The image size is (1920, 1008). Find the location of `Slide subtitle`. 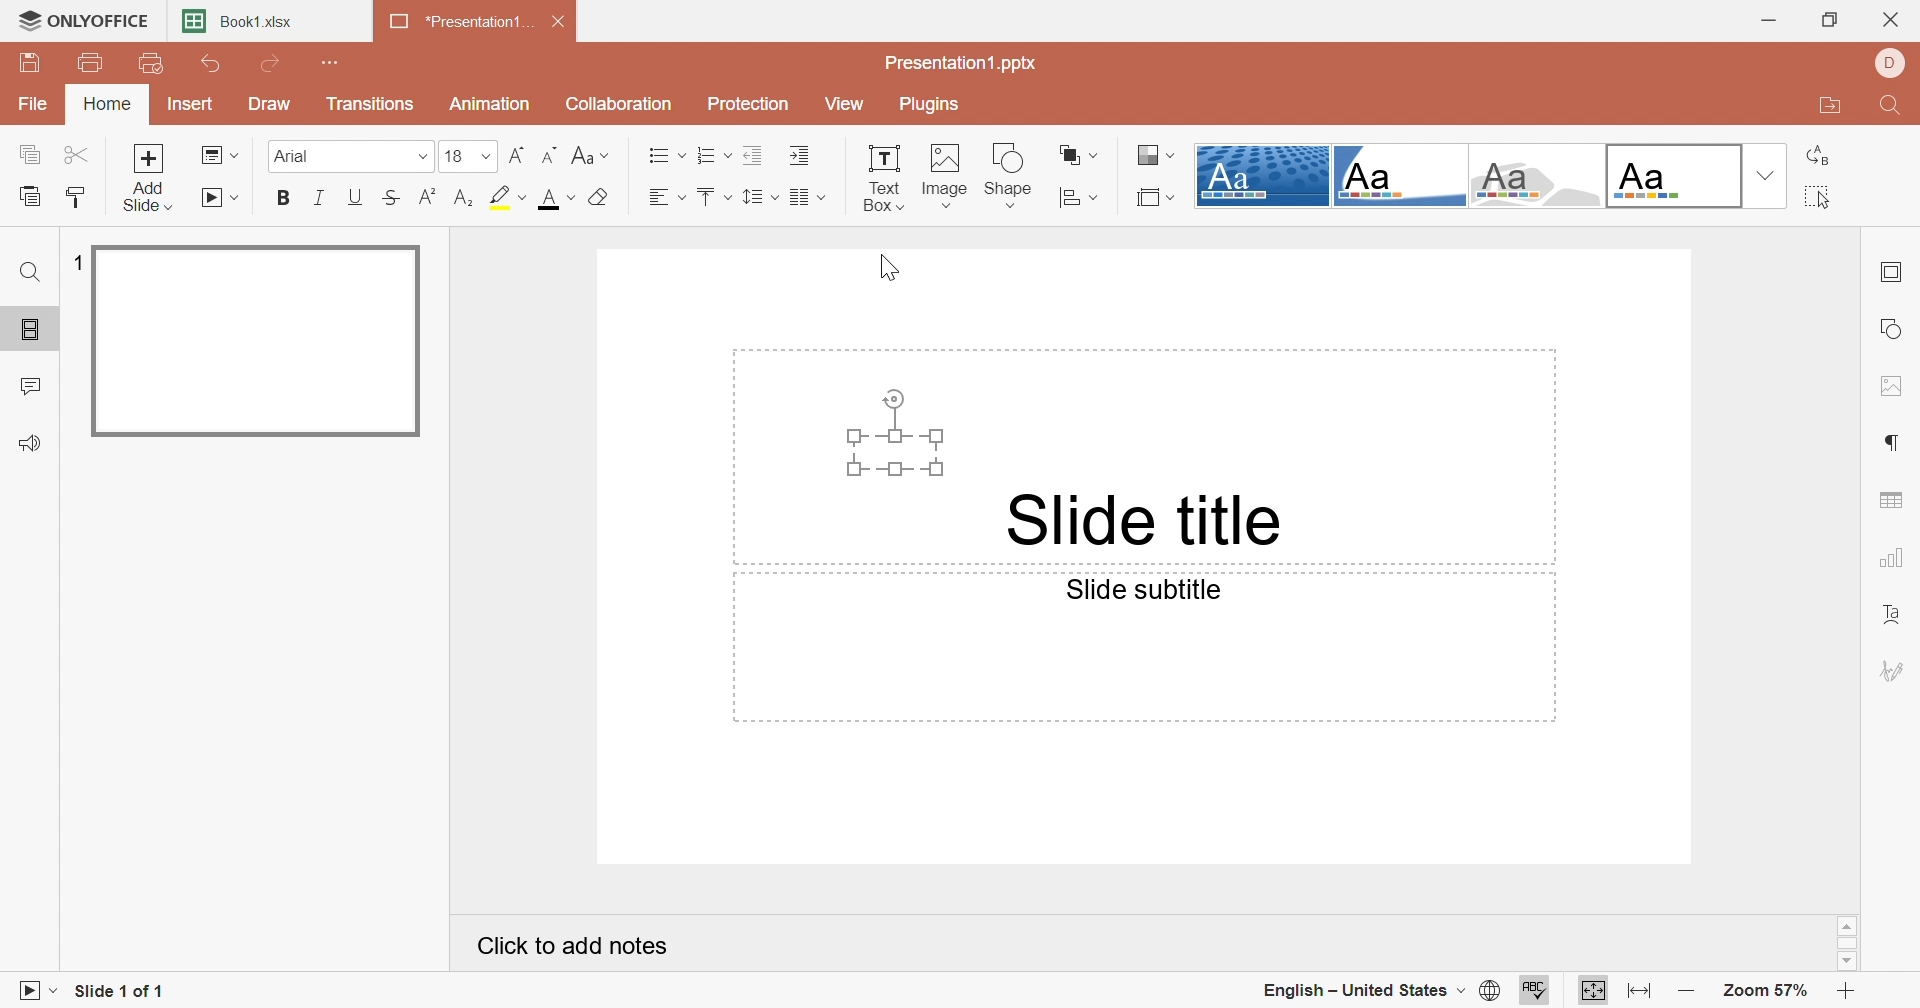

Slide subtitle is located at coordinates (1144, 591).